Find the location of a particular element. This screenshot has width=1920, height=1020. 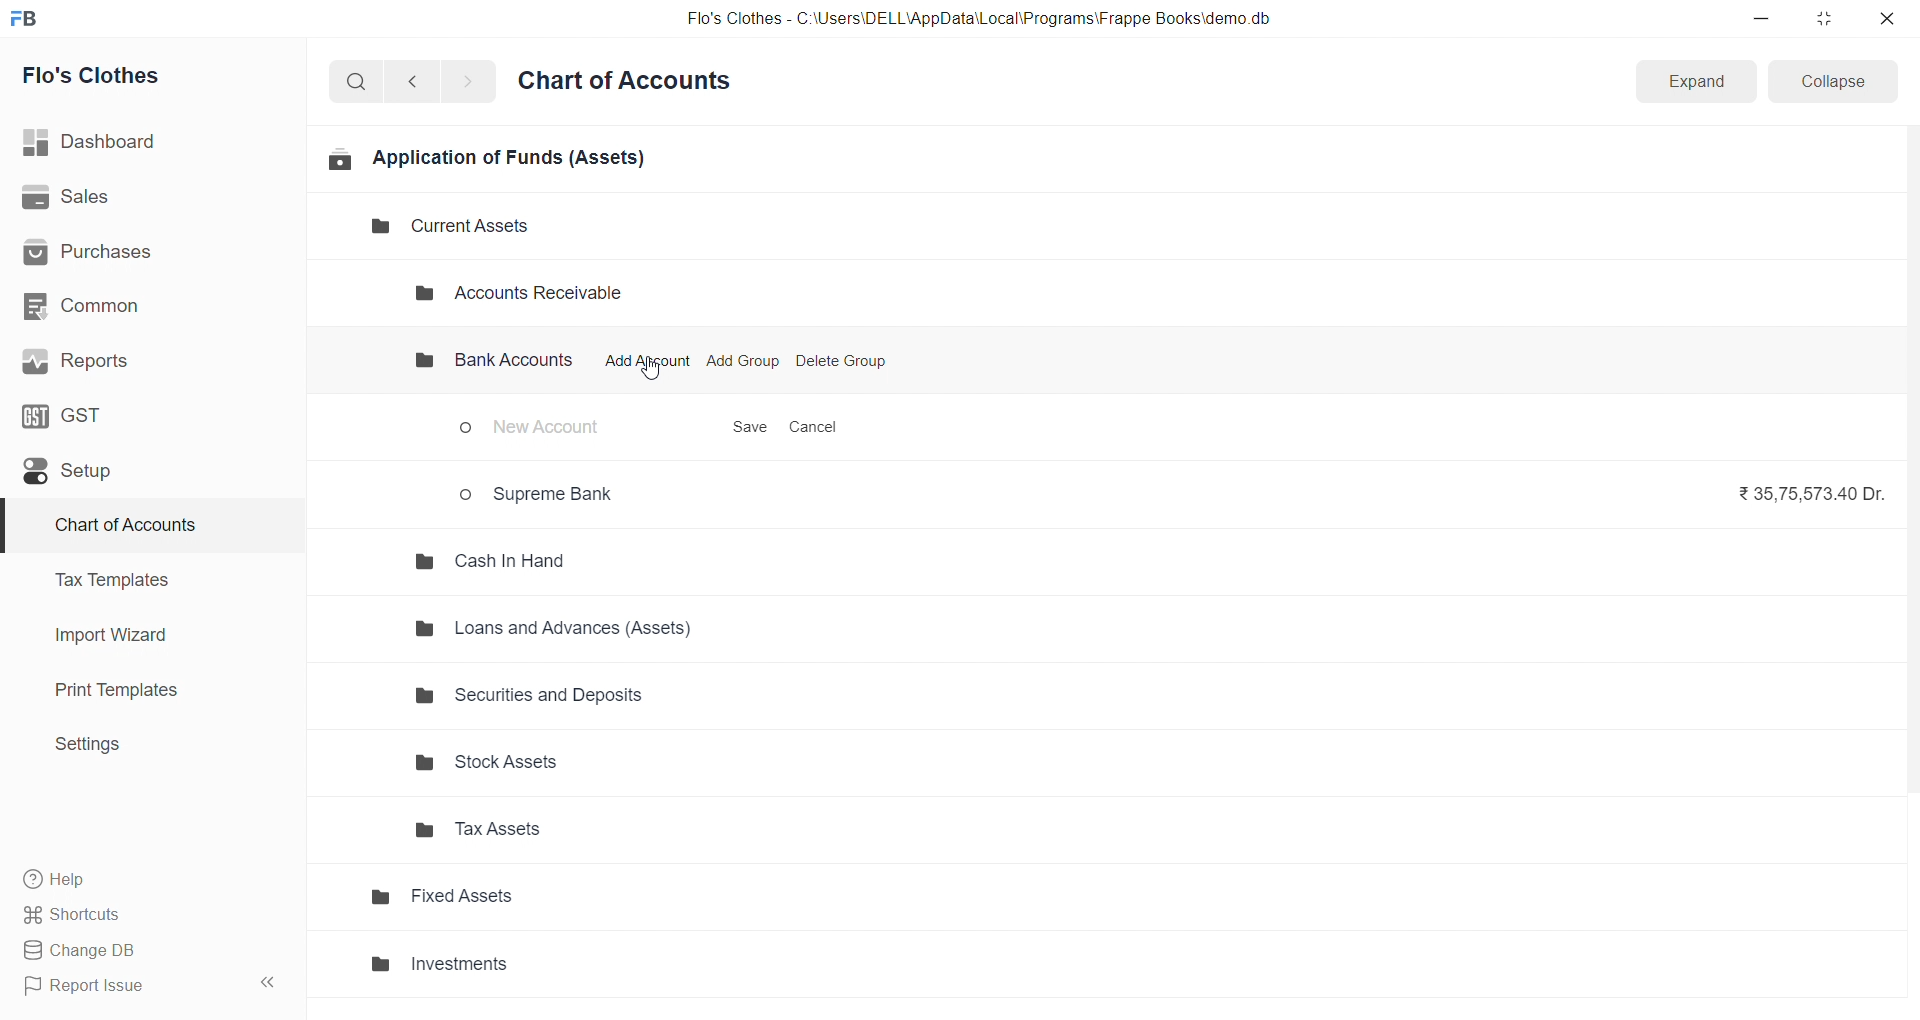

Report Issue is located at coordinates (124, 986).